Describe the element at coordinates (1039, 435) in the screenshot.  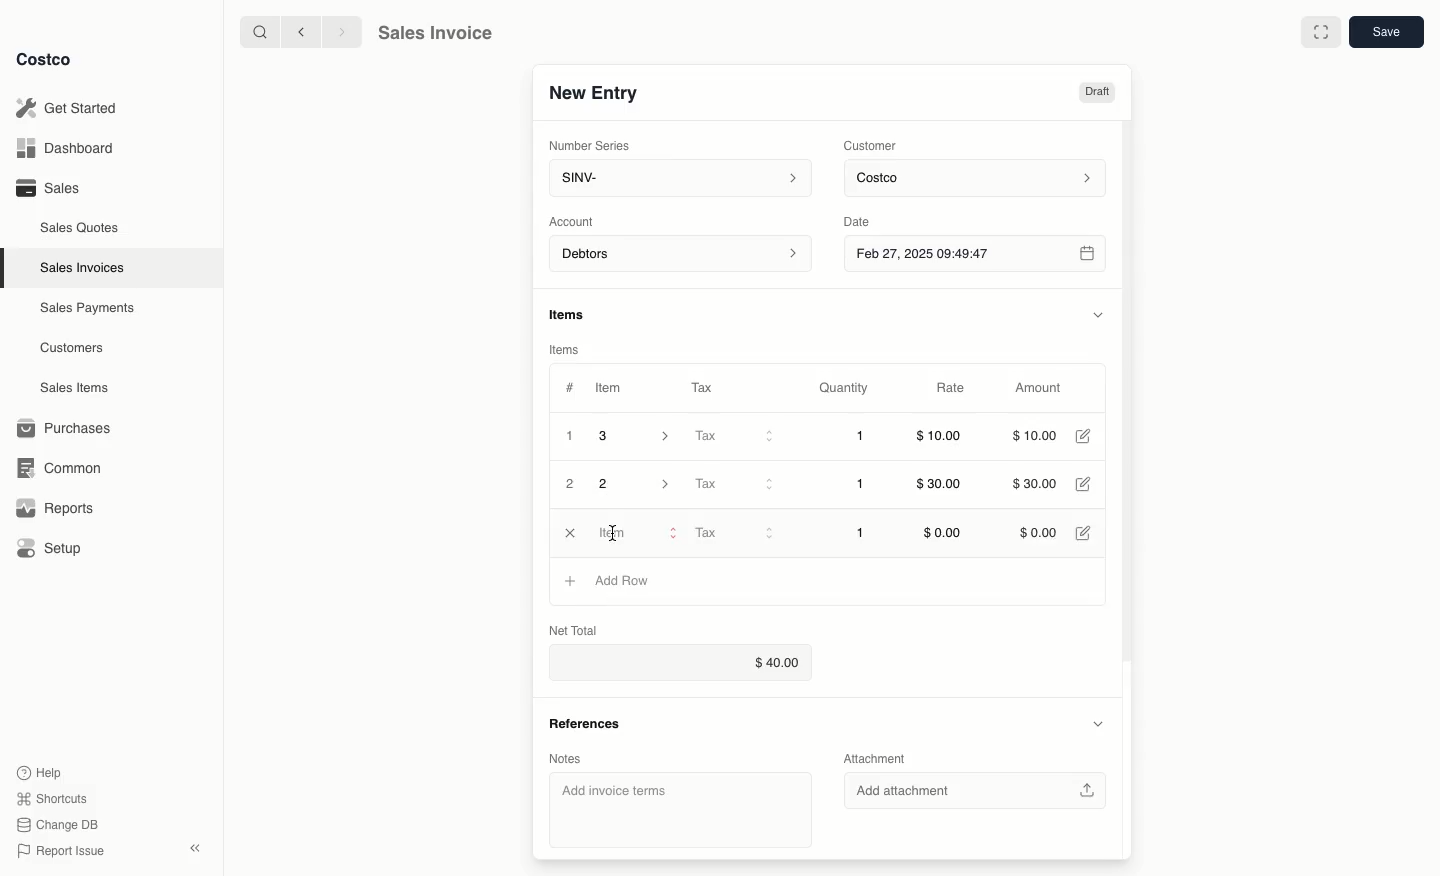
I see `$10.00` at that location.